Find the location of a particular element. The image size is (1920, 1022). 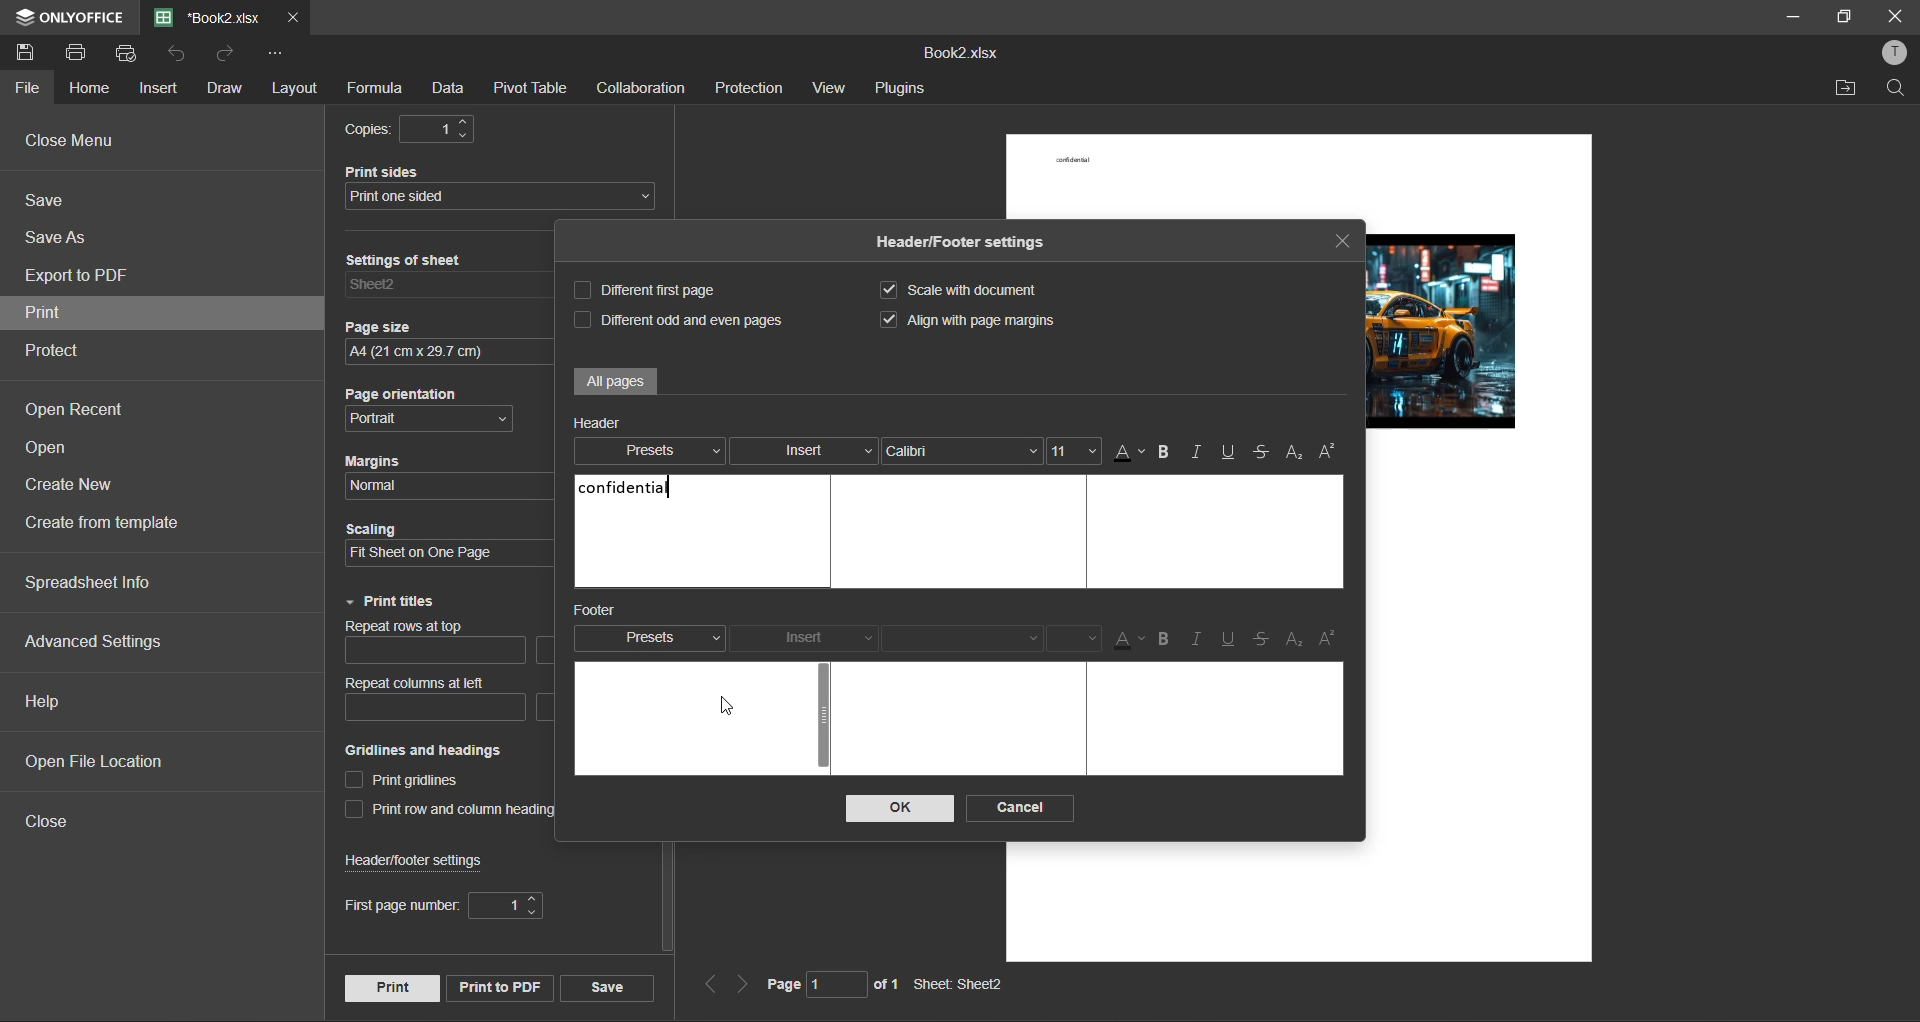

previous is located at coordinates (707, 982).